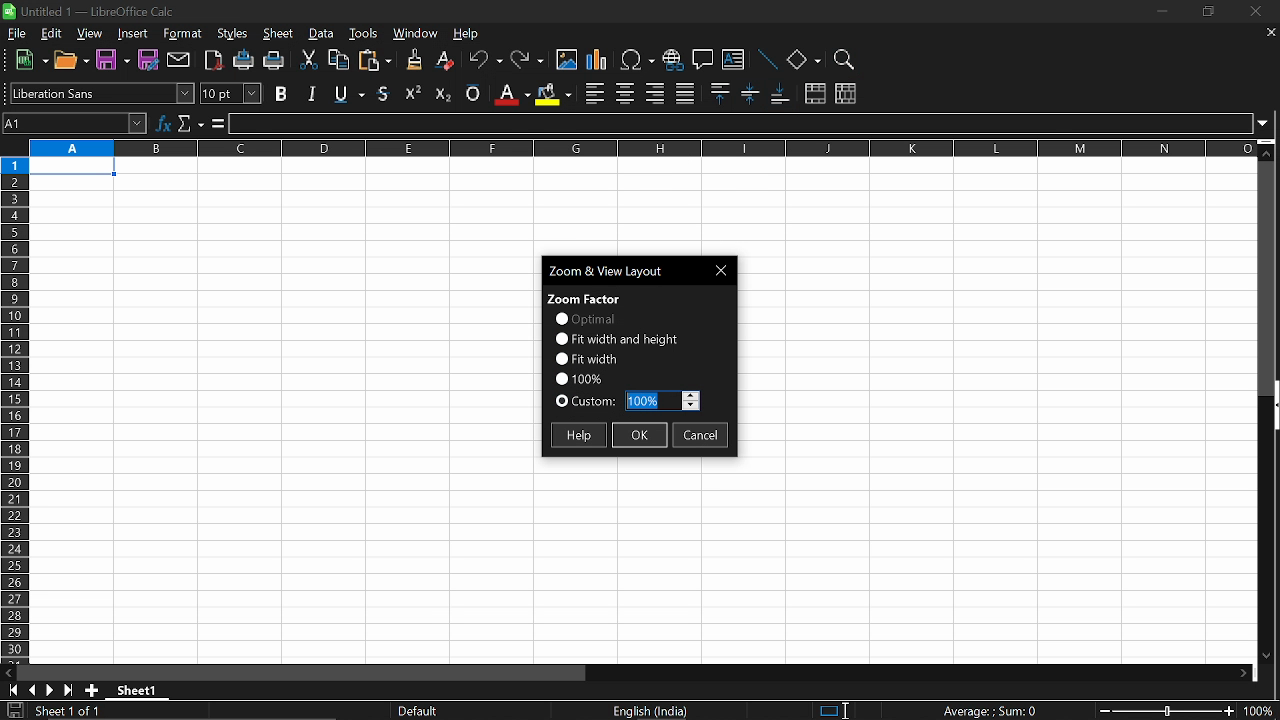 The height and width of the screenshot is (720, 1280). What do you see at coordinates (552, 93) in the screenshot?
I see `background color` at bounding box center [552, 93].